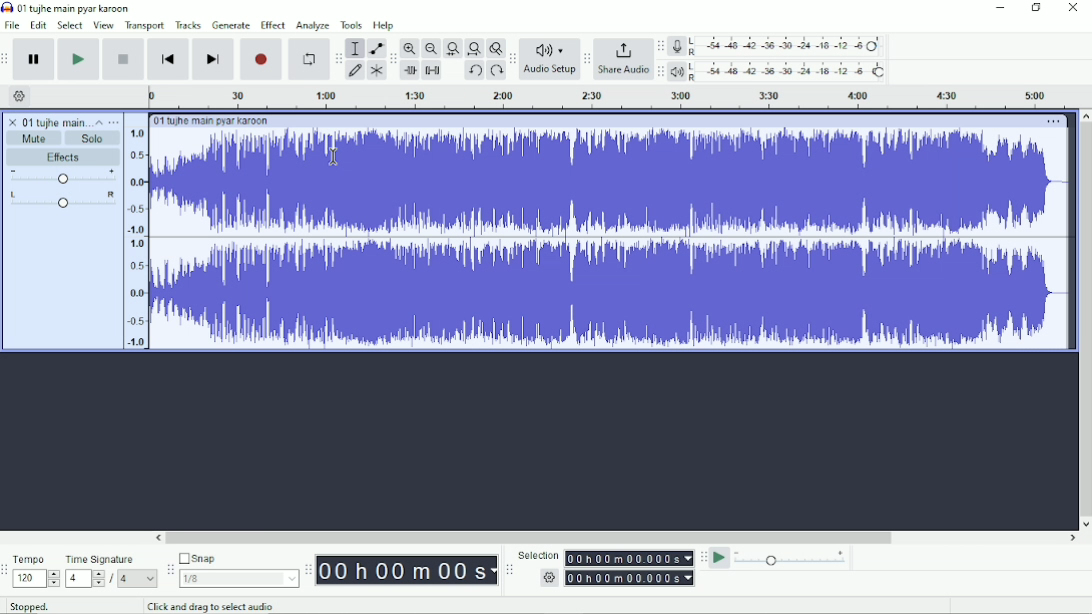 The width and height of the screenshot is (1092, 614). I want to click on Audacity edit toolbar, so click(393, 58).